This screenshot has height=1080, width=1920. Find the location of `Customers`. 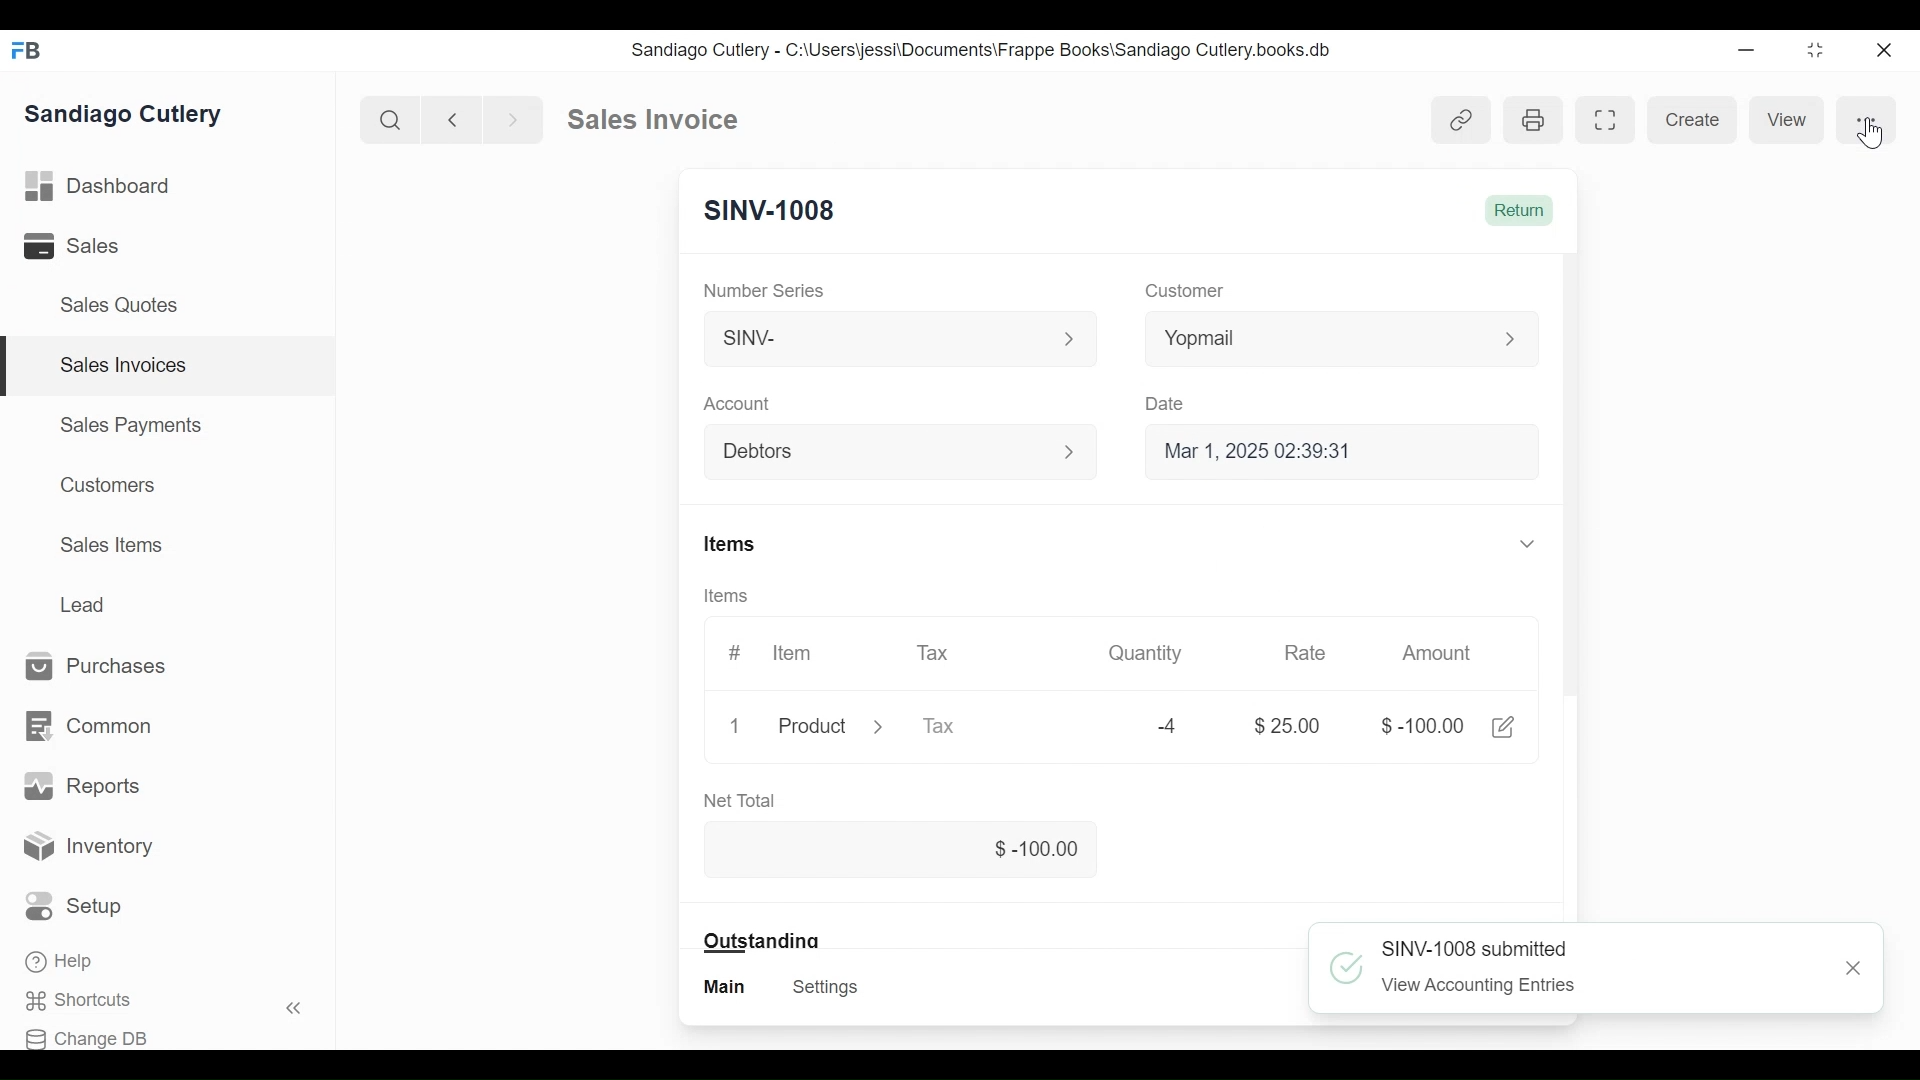

Customers is located at coordinates (110, 484).